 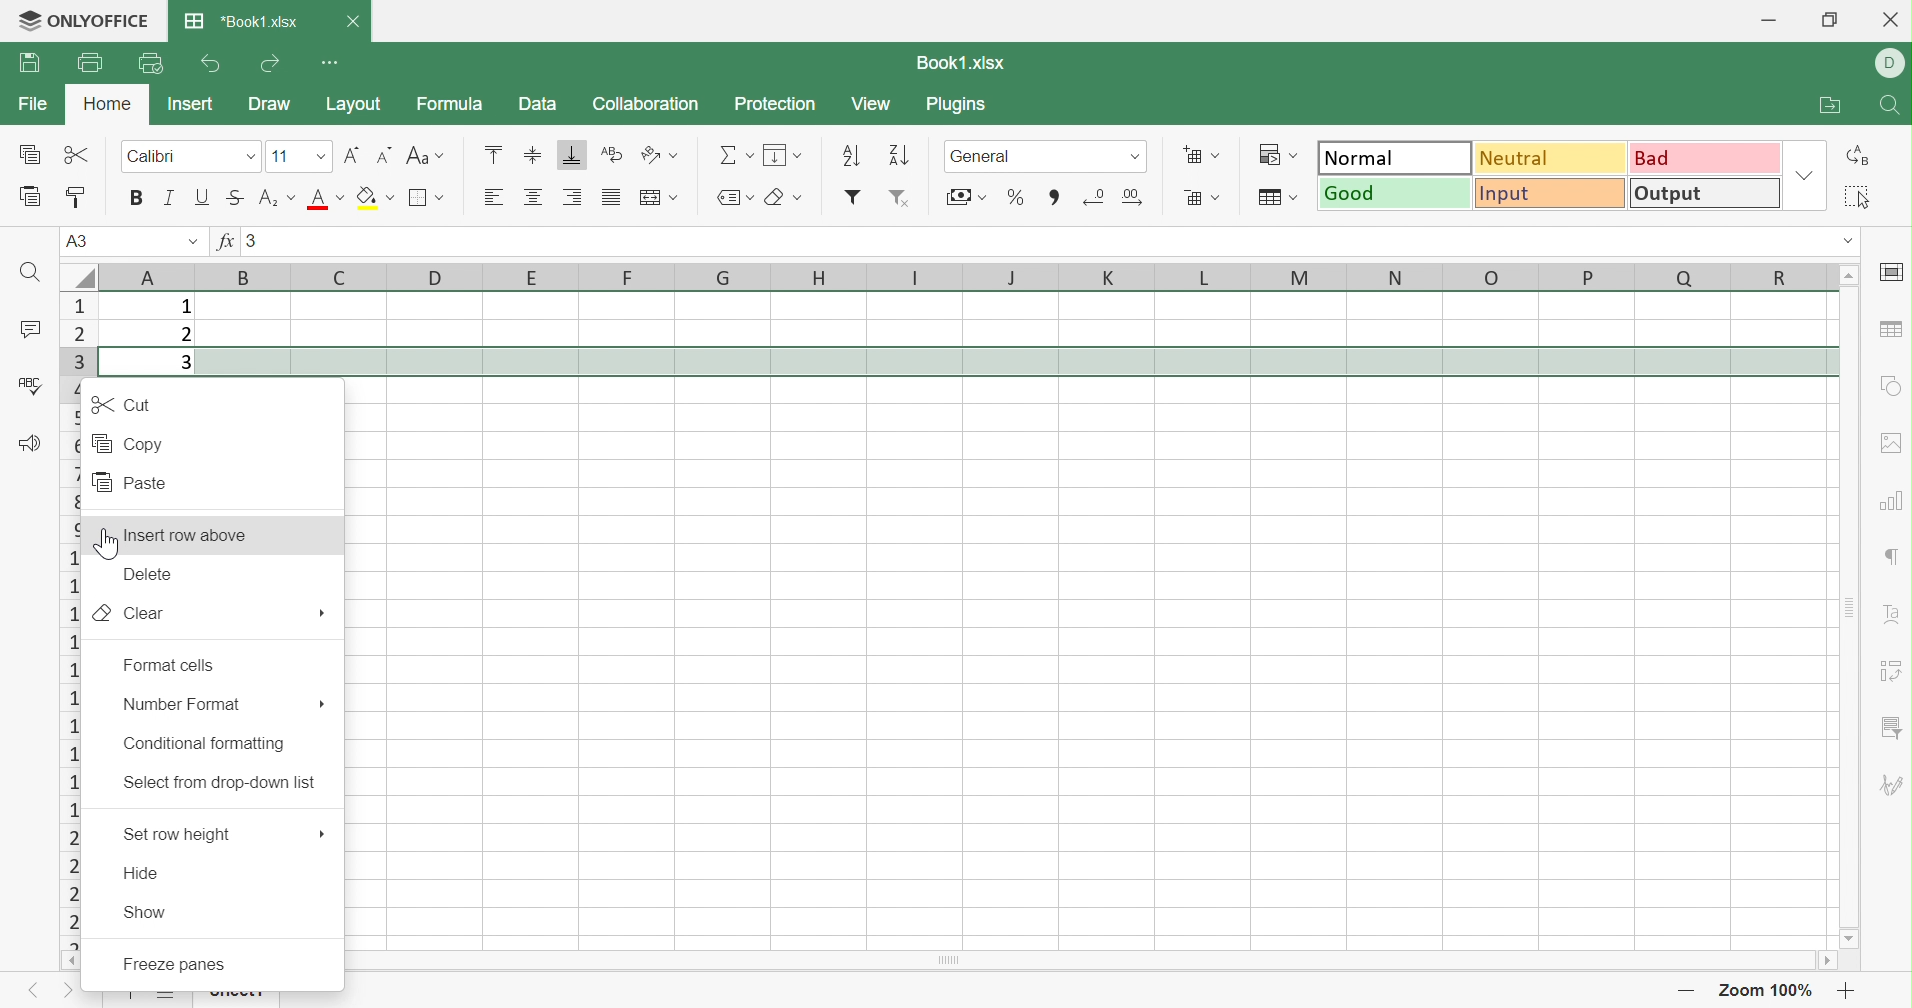 I want to click on Align Bottom, so click(x=573, y=155).